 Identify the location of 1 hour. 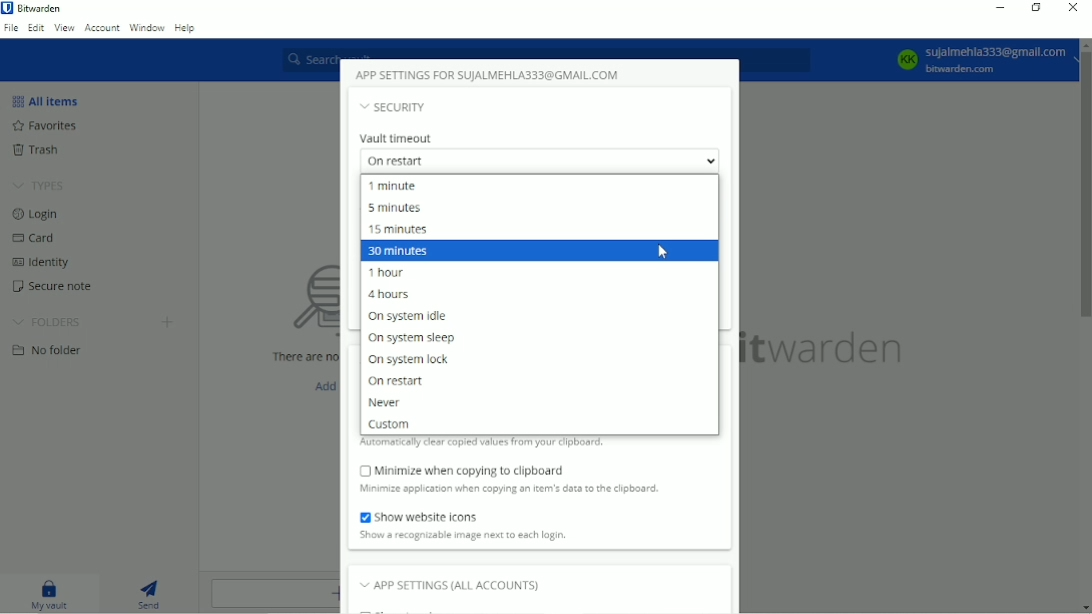
(389, 273).